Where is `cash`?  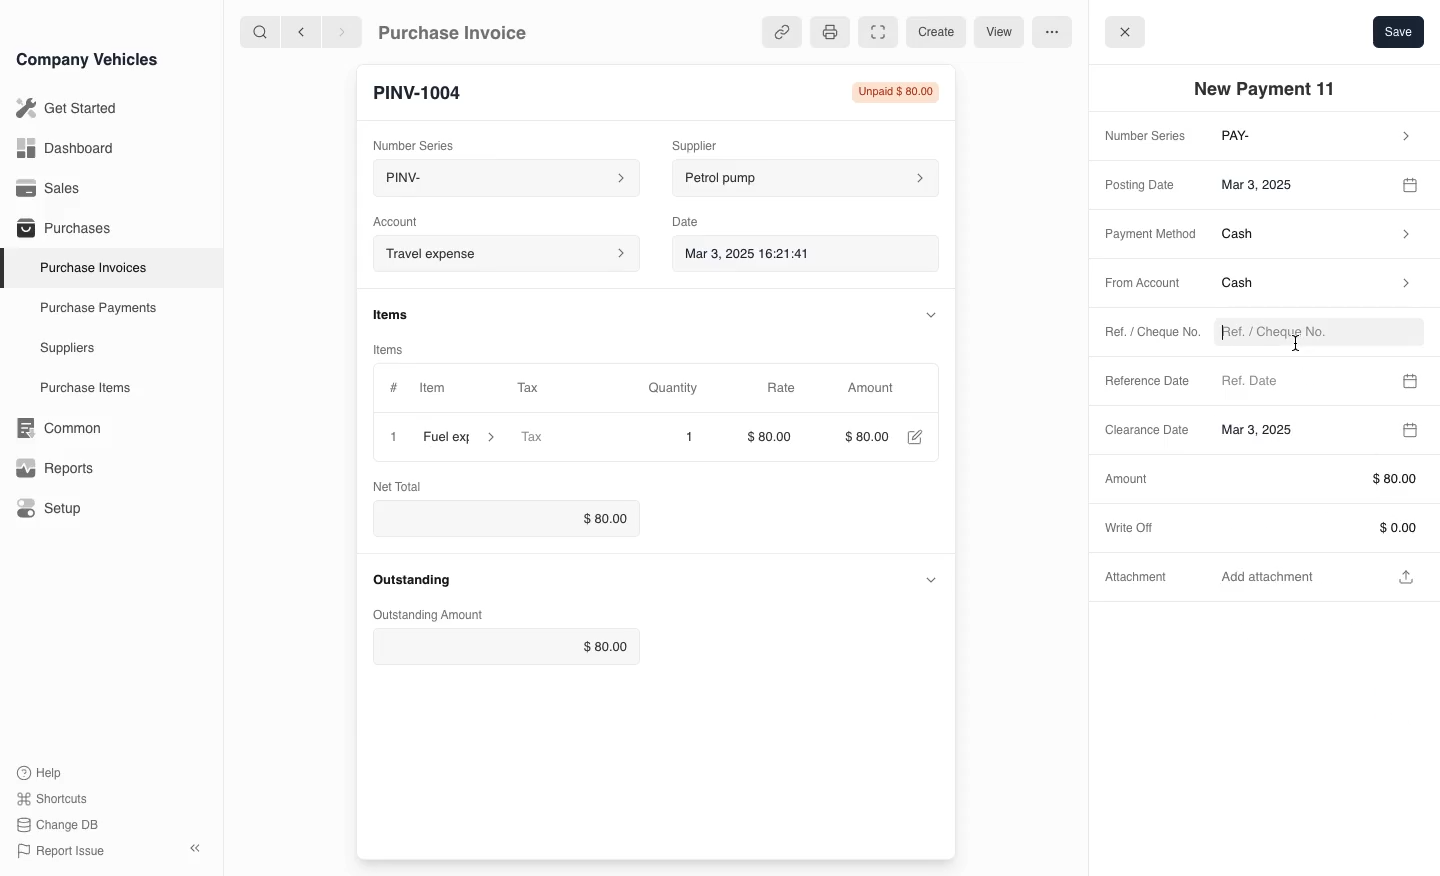
cash is located at coordinates (1317, 237).